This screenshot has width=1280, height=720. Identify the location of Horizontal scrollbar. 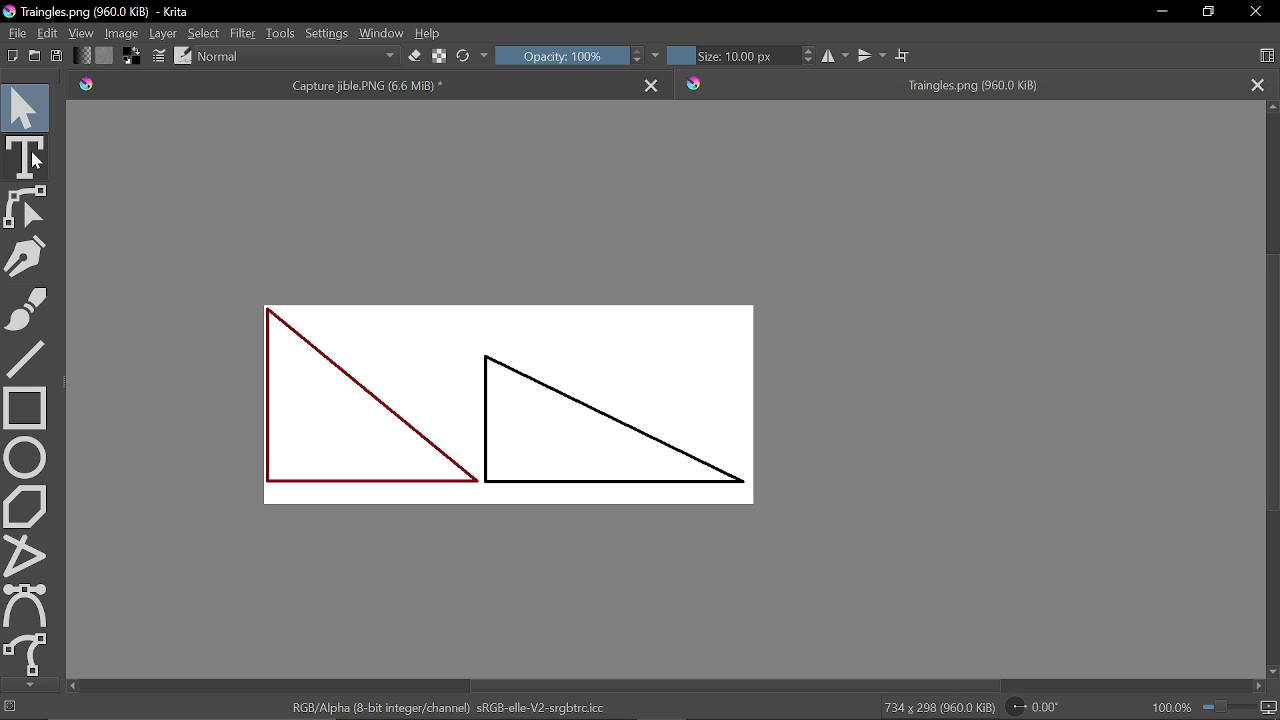
(734, 687).